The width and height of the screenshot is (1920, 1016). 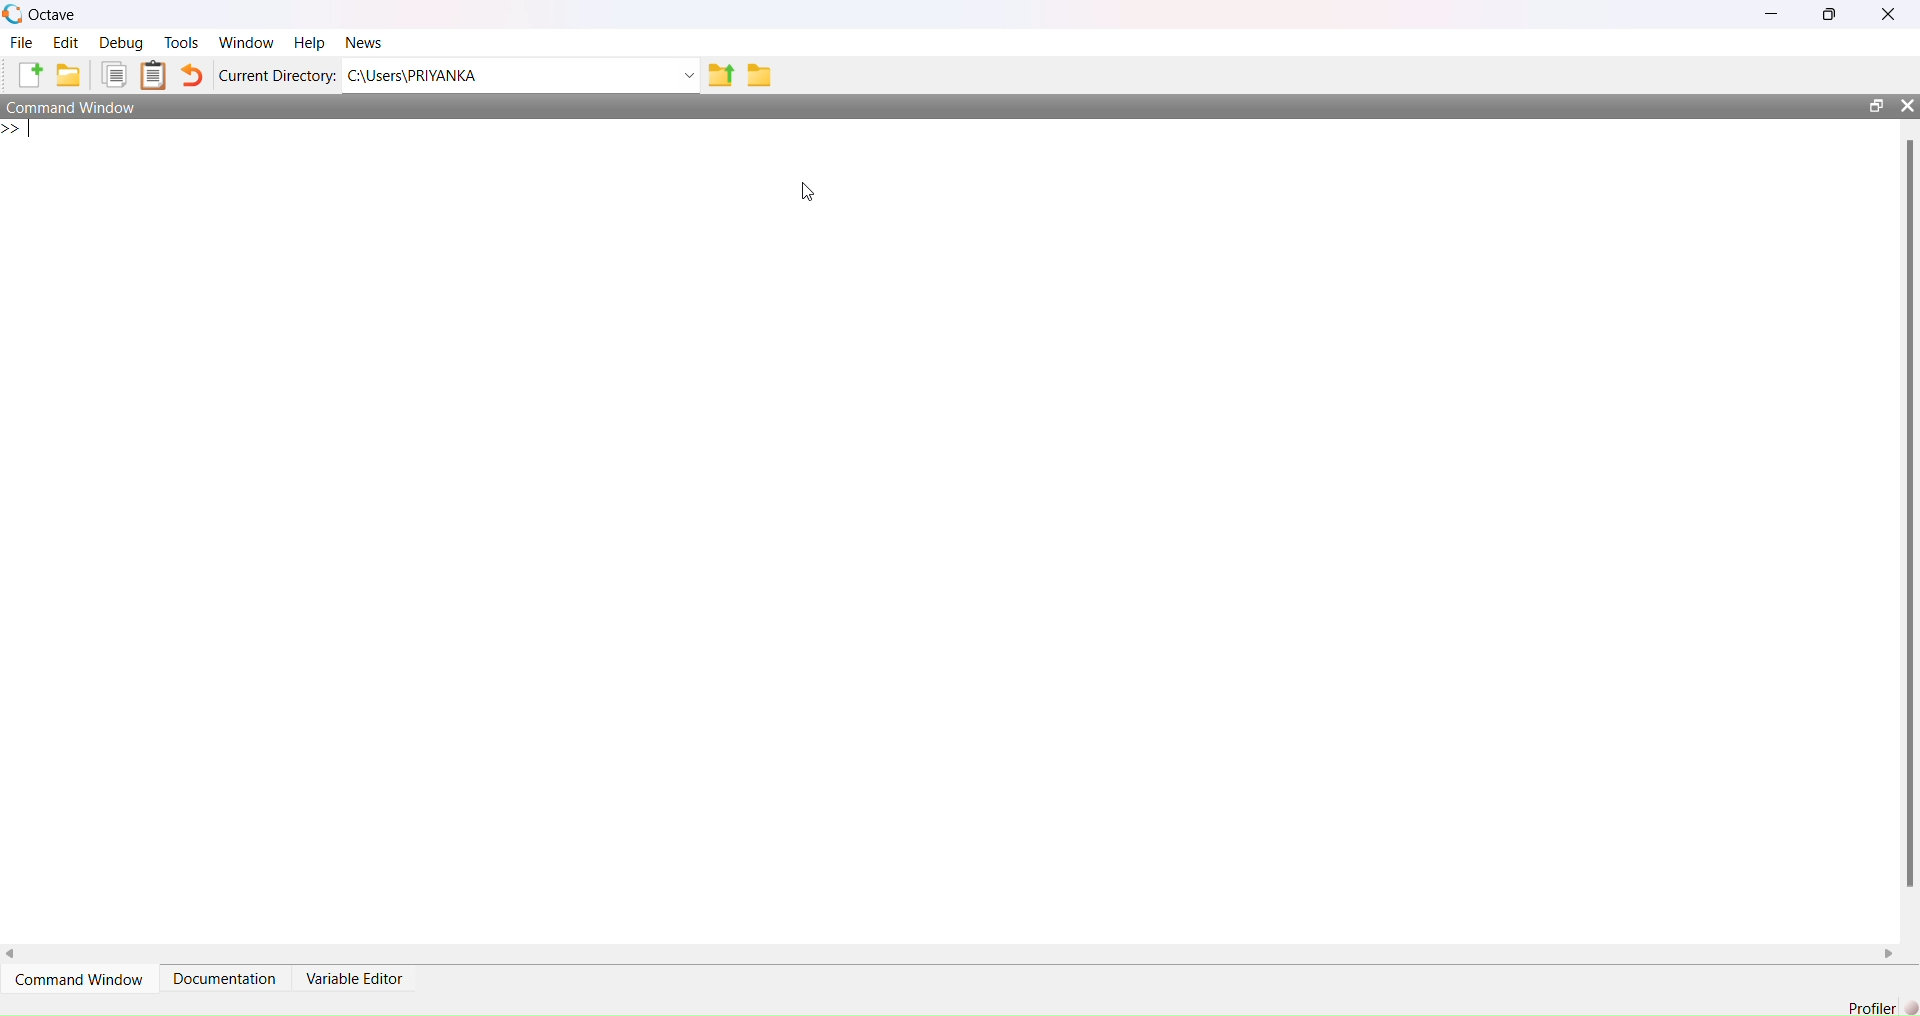 What do you see at coordinates (1872, 1007) in the screenshot?
I see `Profiler` at bounding box center [1872, 1007].